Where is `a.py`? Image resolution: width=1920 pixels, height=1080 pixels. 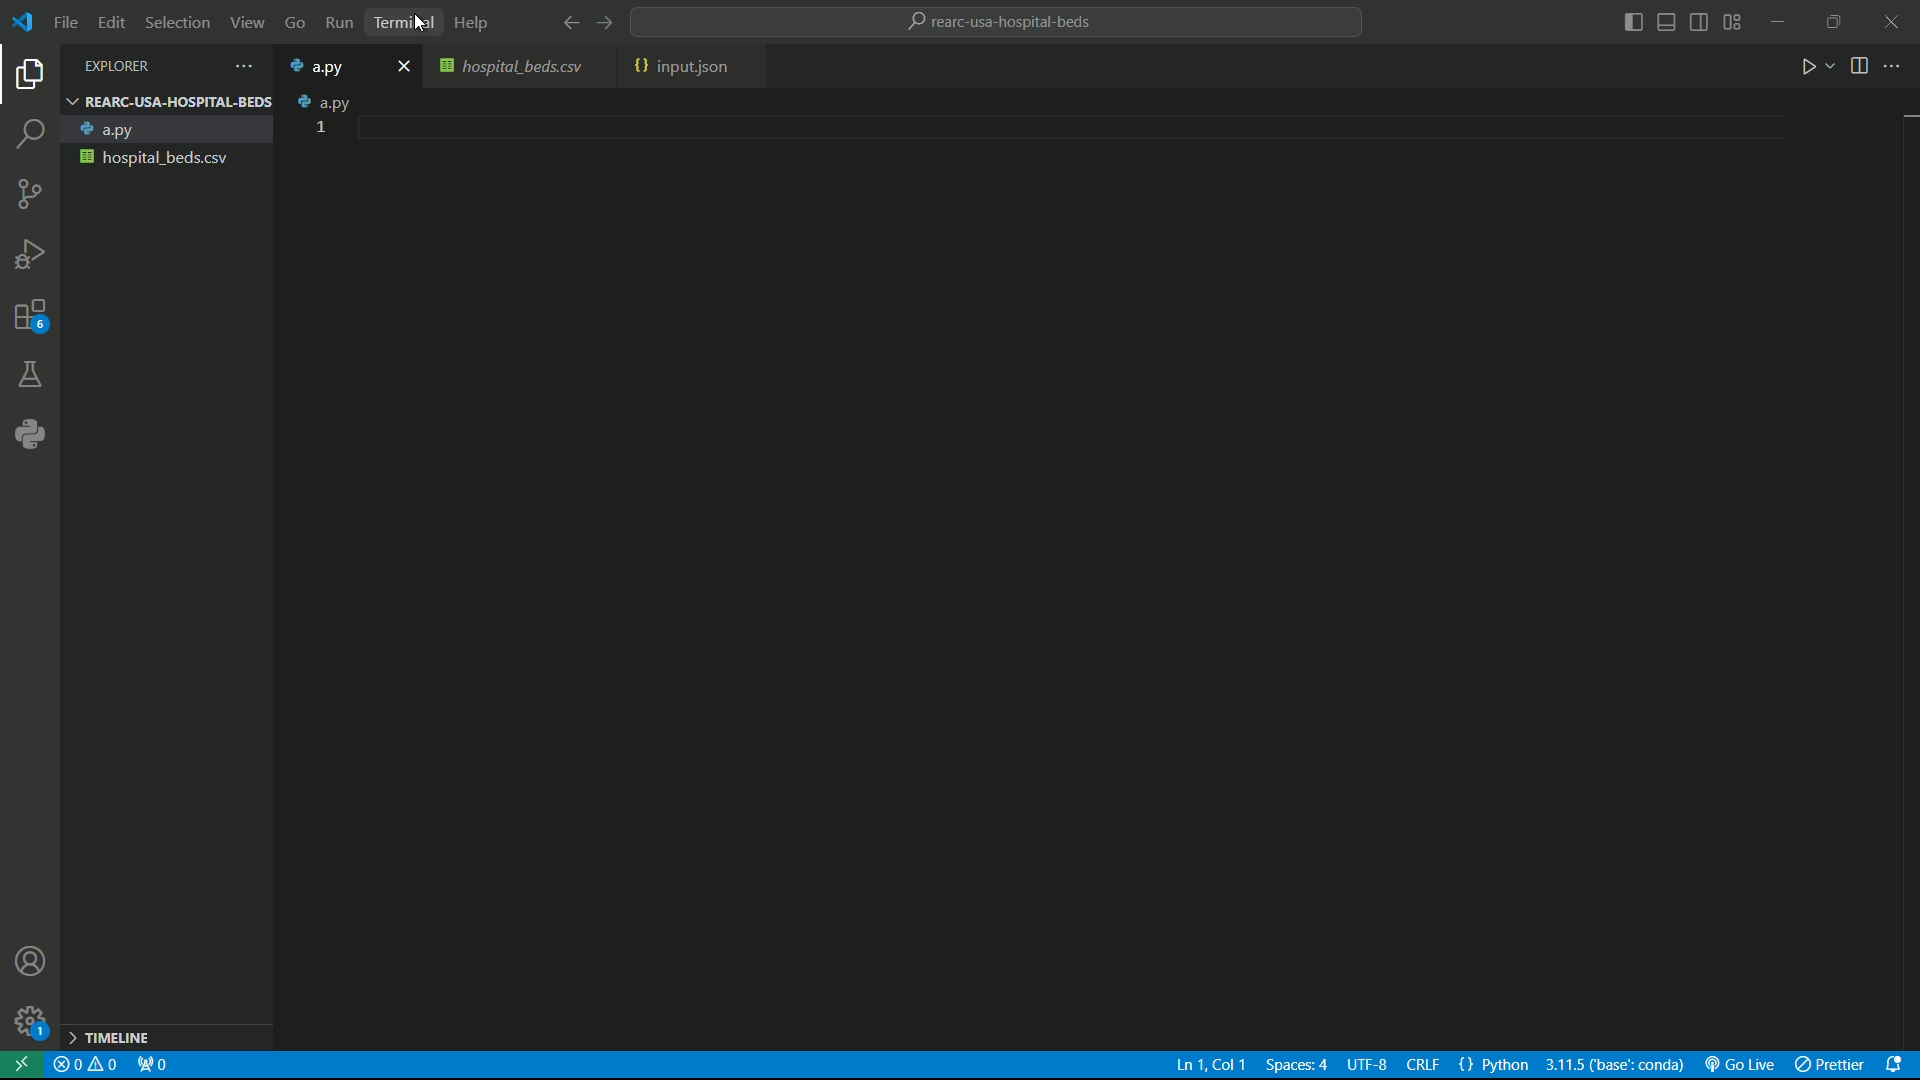
a.py is located at coordinates (326, 102).